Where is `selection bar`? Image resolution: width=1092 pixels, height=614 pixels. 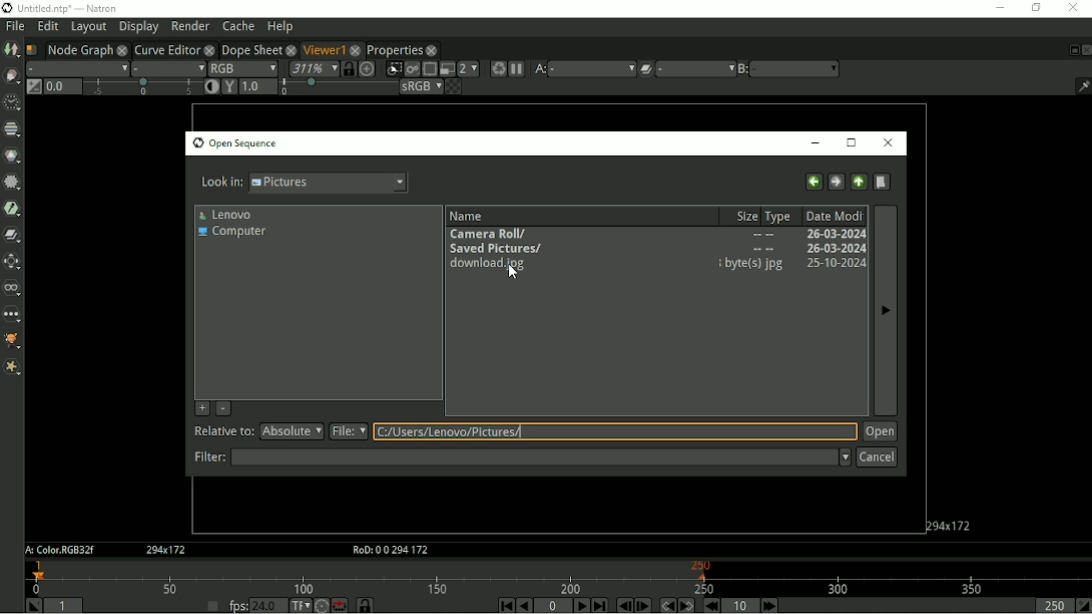
selection bar is located at coordinates (337, 88).